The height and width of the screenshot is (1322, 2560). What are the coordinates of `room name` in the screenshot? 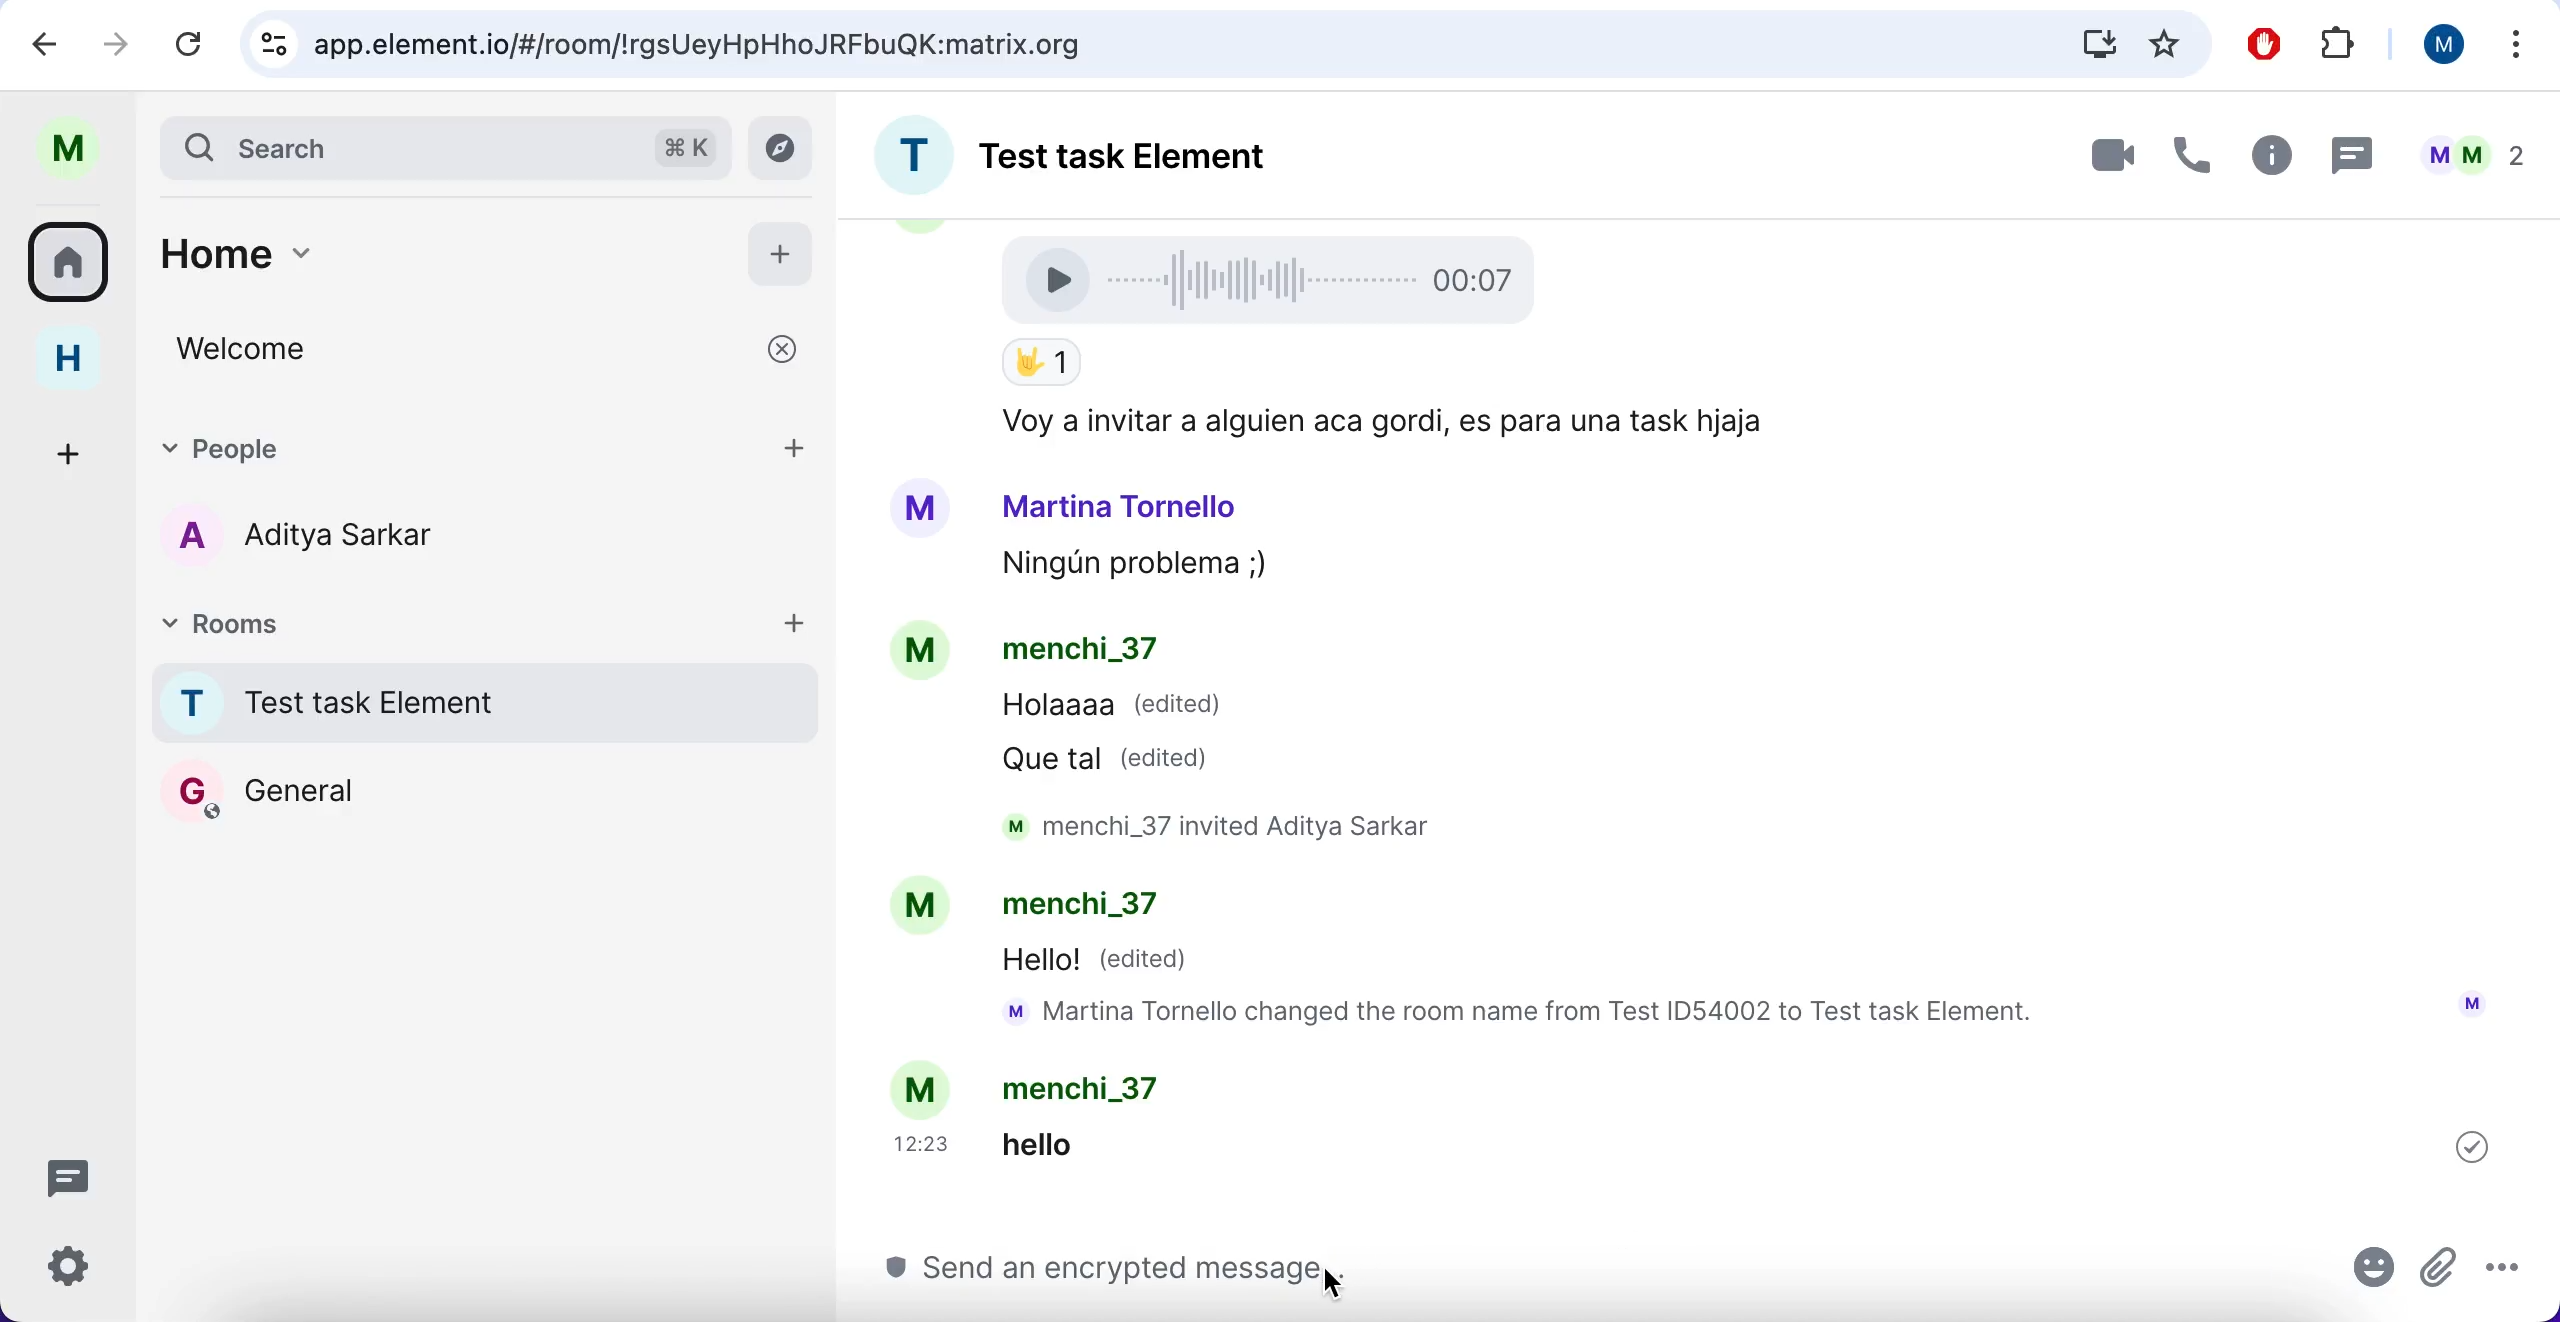 It's located at (1110, 149).